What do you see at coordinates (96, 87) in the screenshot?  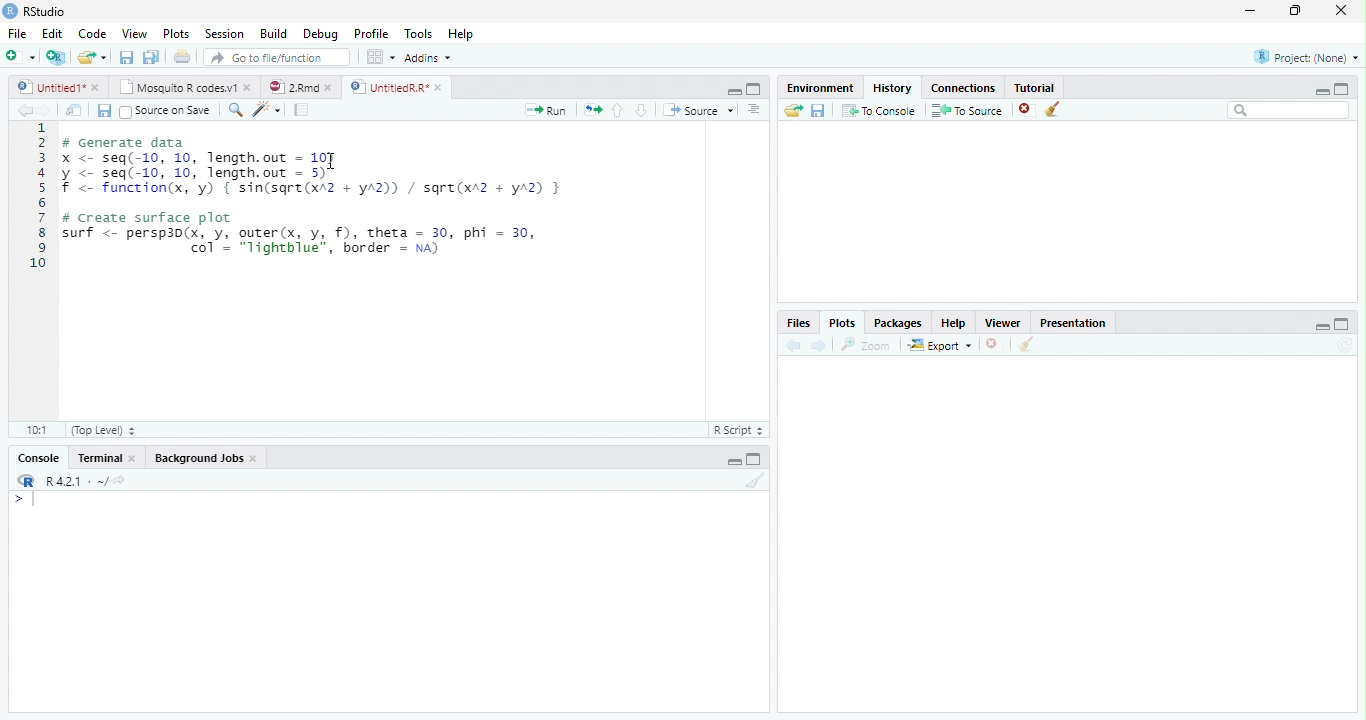 I see `close` at bounding box center [96, 87].